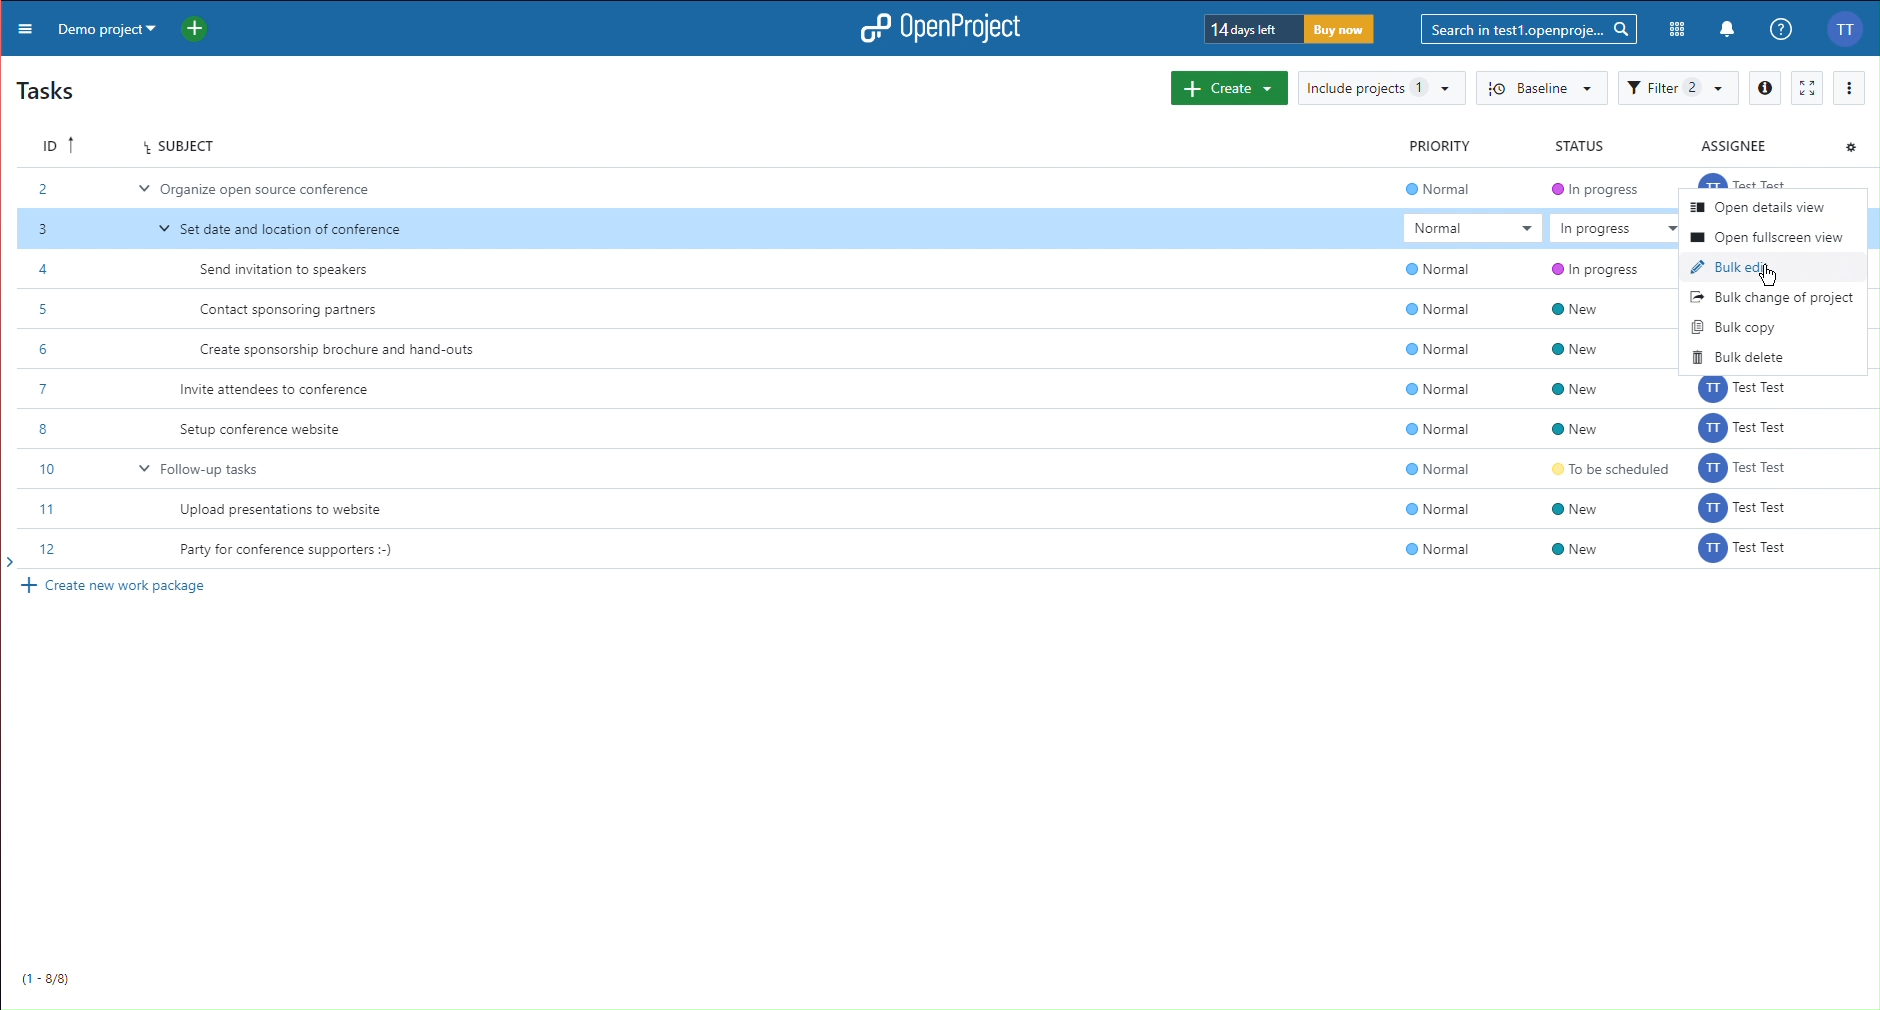 This screenshot has width=1880, height=1010. What do you see at coordinates (1746, 471) in the screenshot?
I see `` at bounding box center [1746, 471].